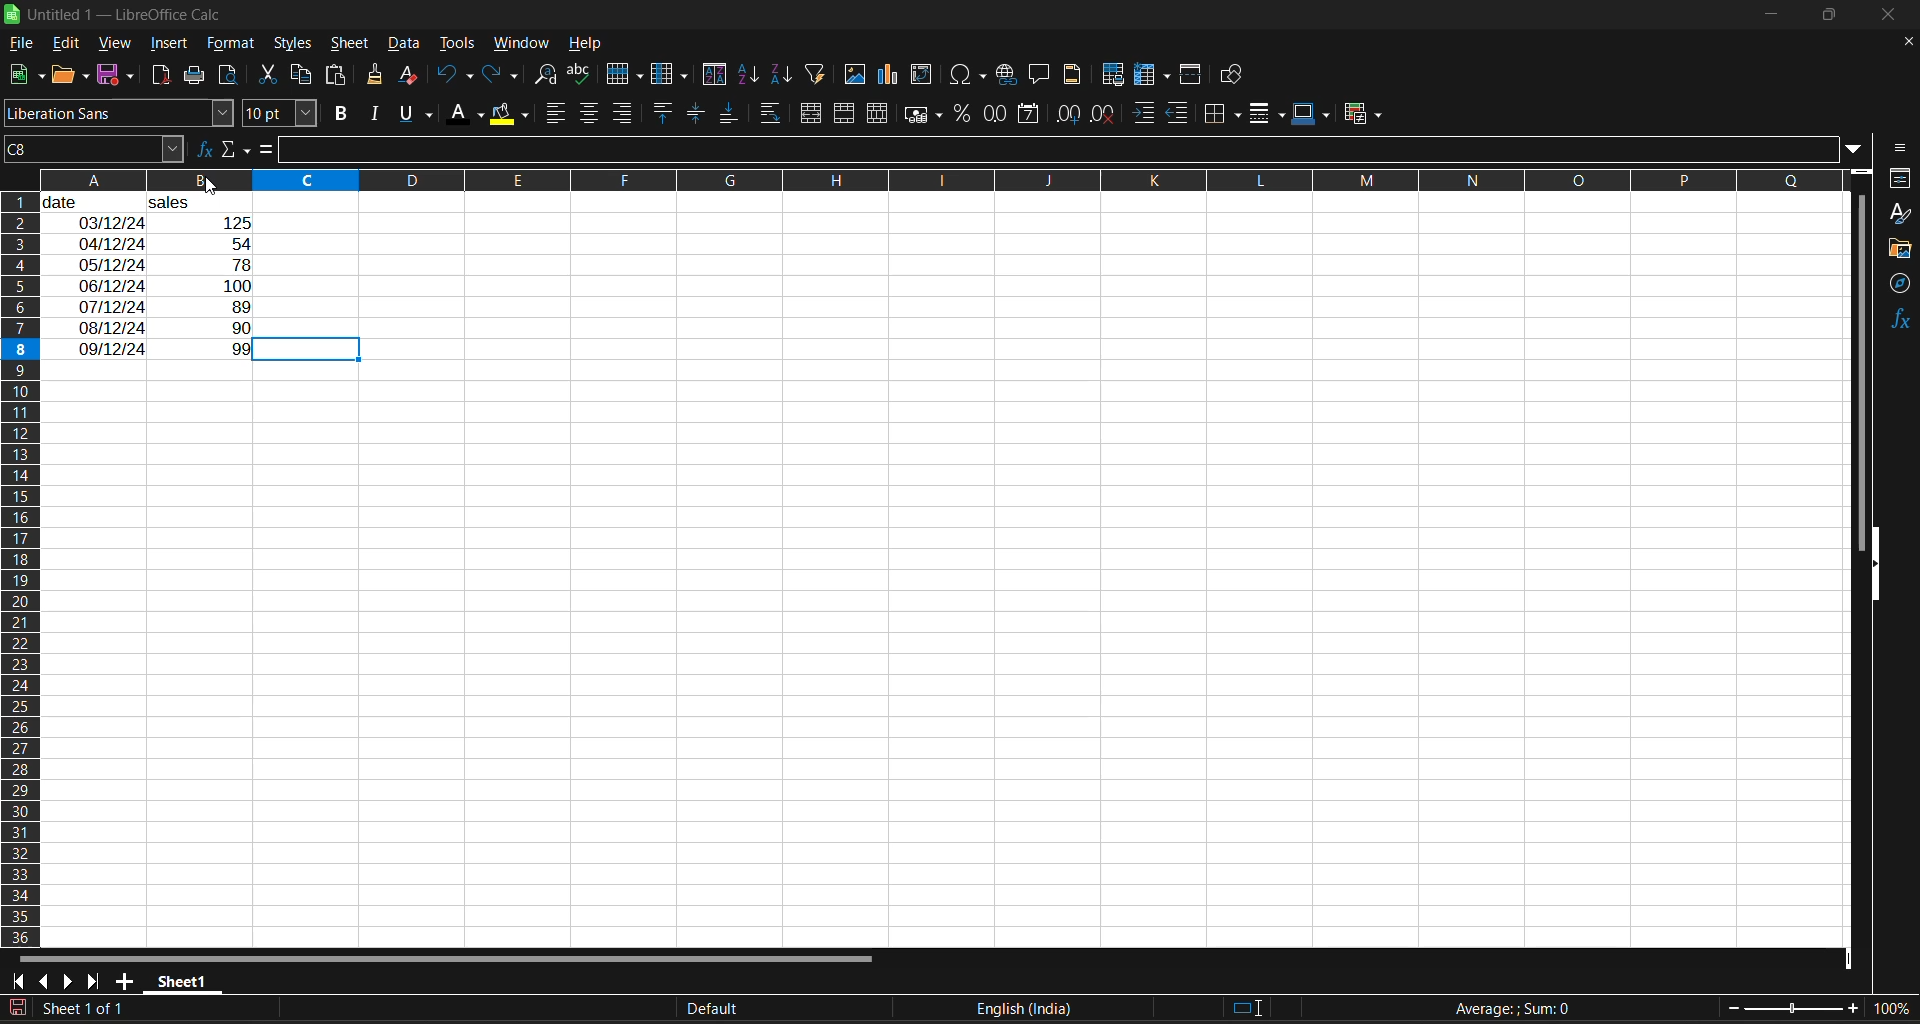  What do you see at coordinates (1861, 353) in the screenshot?
I see `vertical scroll bar` at bounding box center [1861, 353].